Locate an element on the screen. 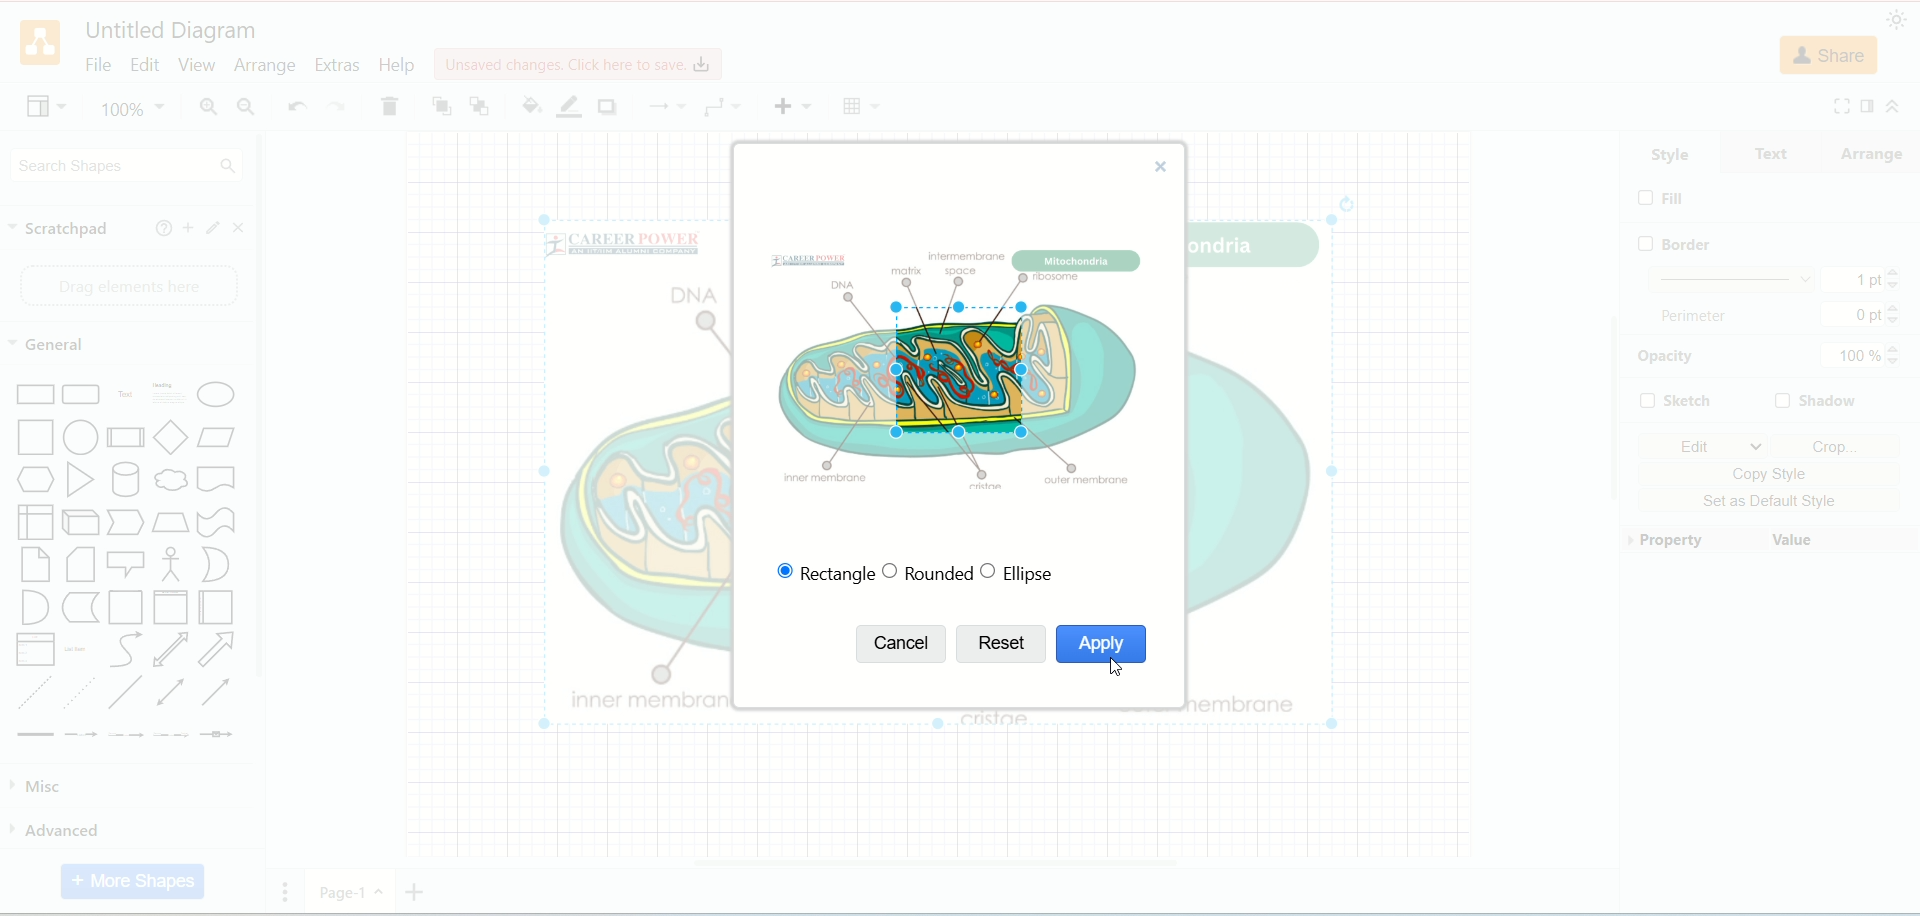 This screenshot has height=916, width=1920. Dashed Line is located at coordinates (34, 694).